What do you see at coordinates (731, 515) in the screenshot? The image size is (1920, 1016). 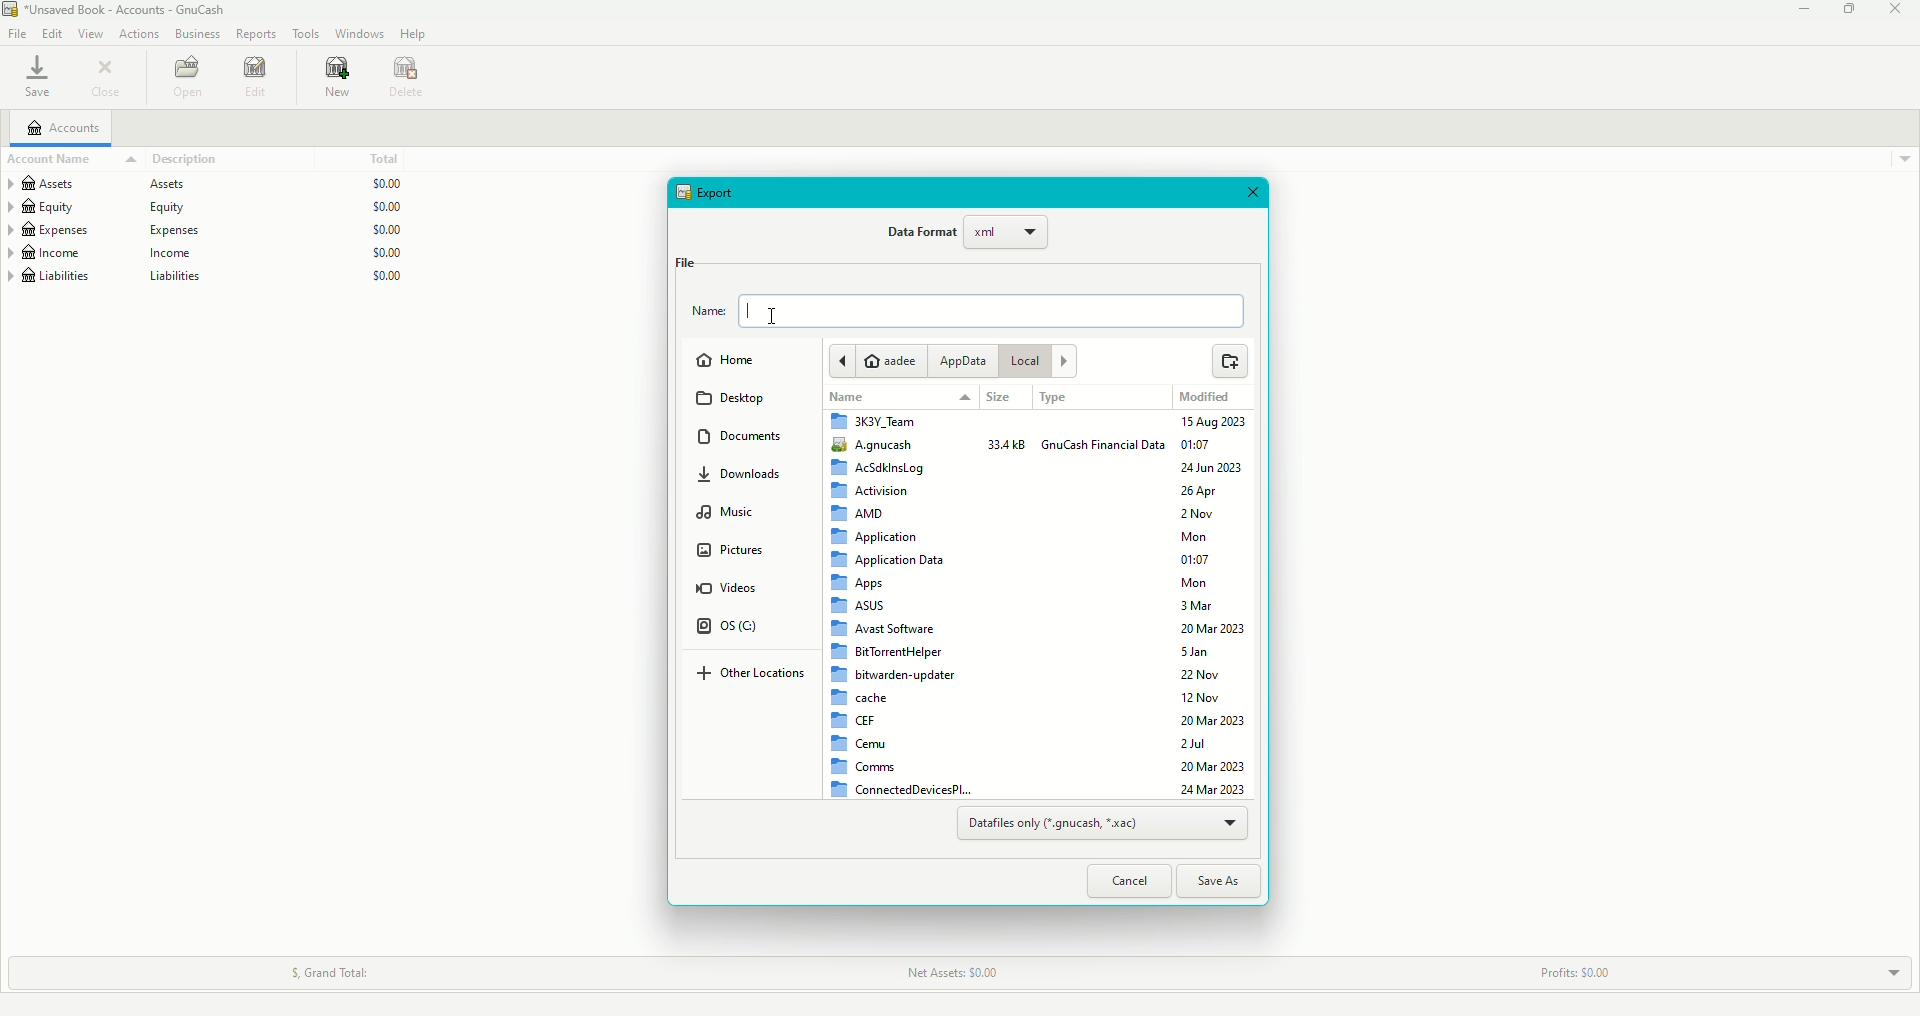 I see `Music` at bounding box center [731, 515].